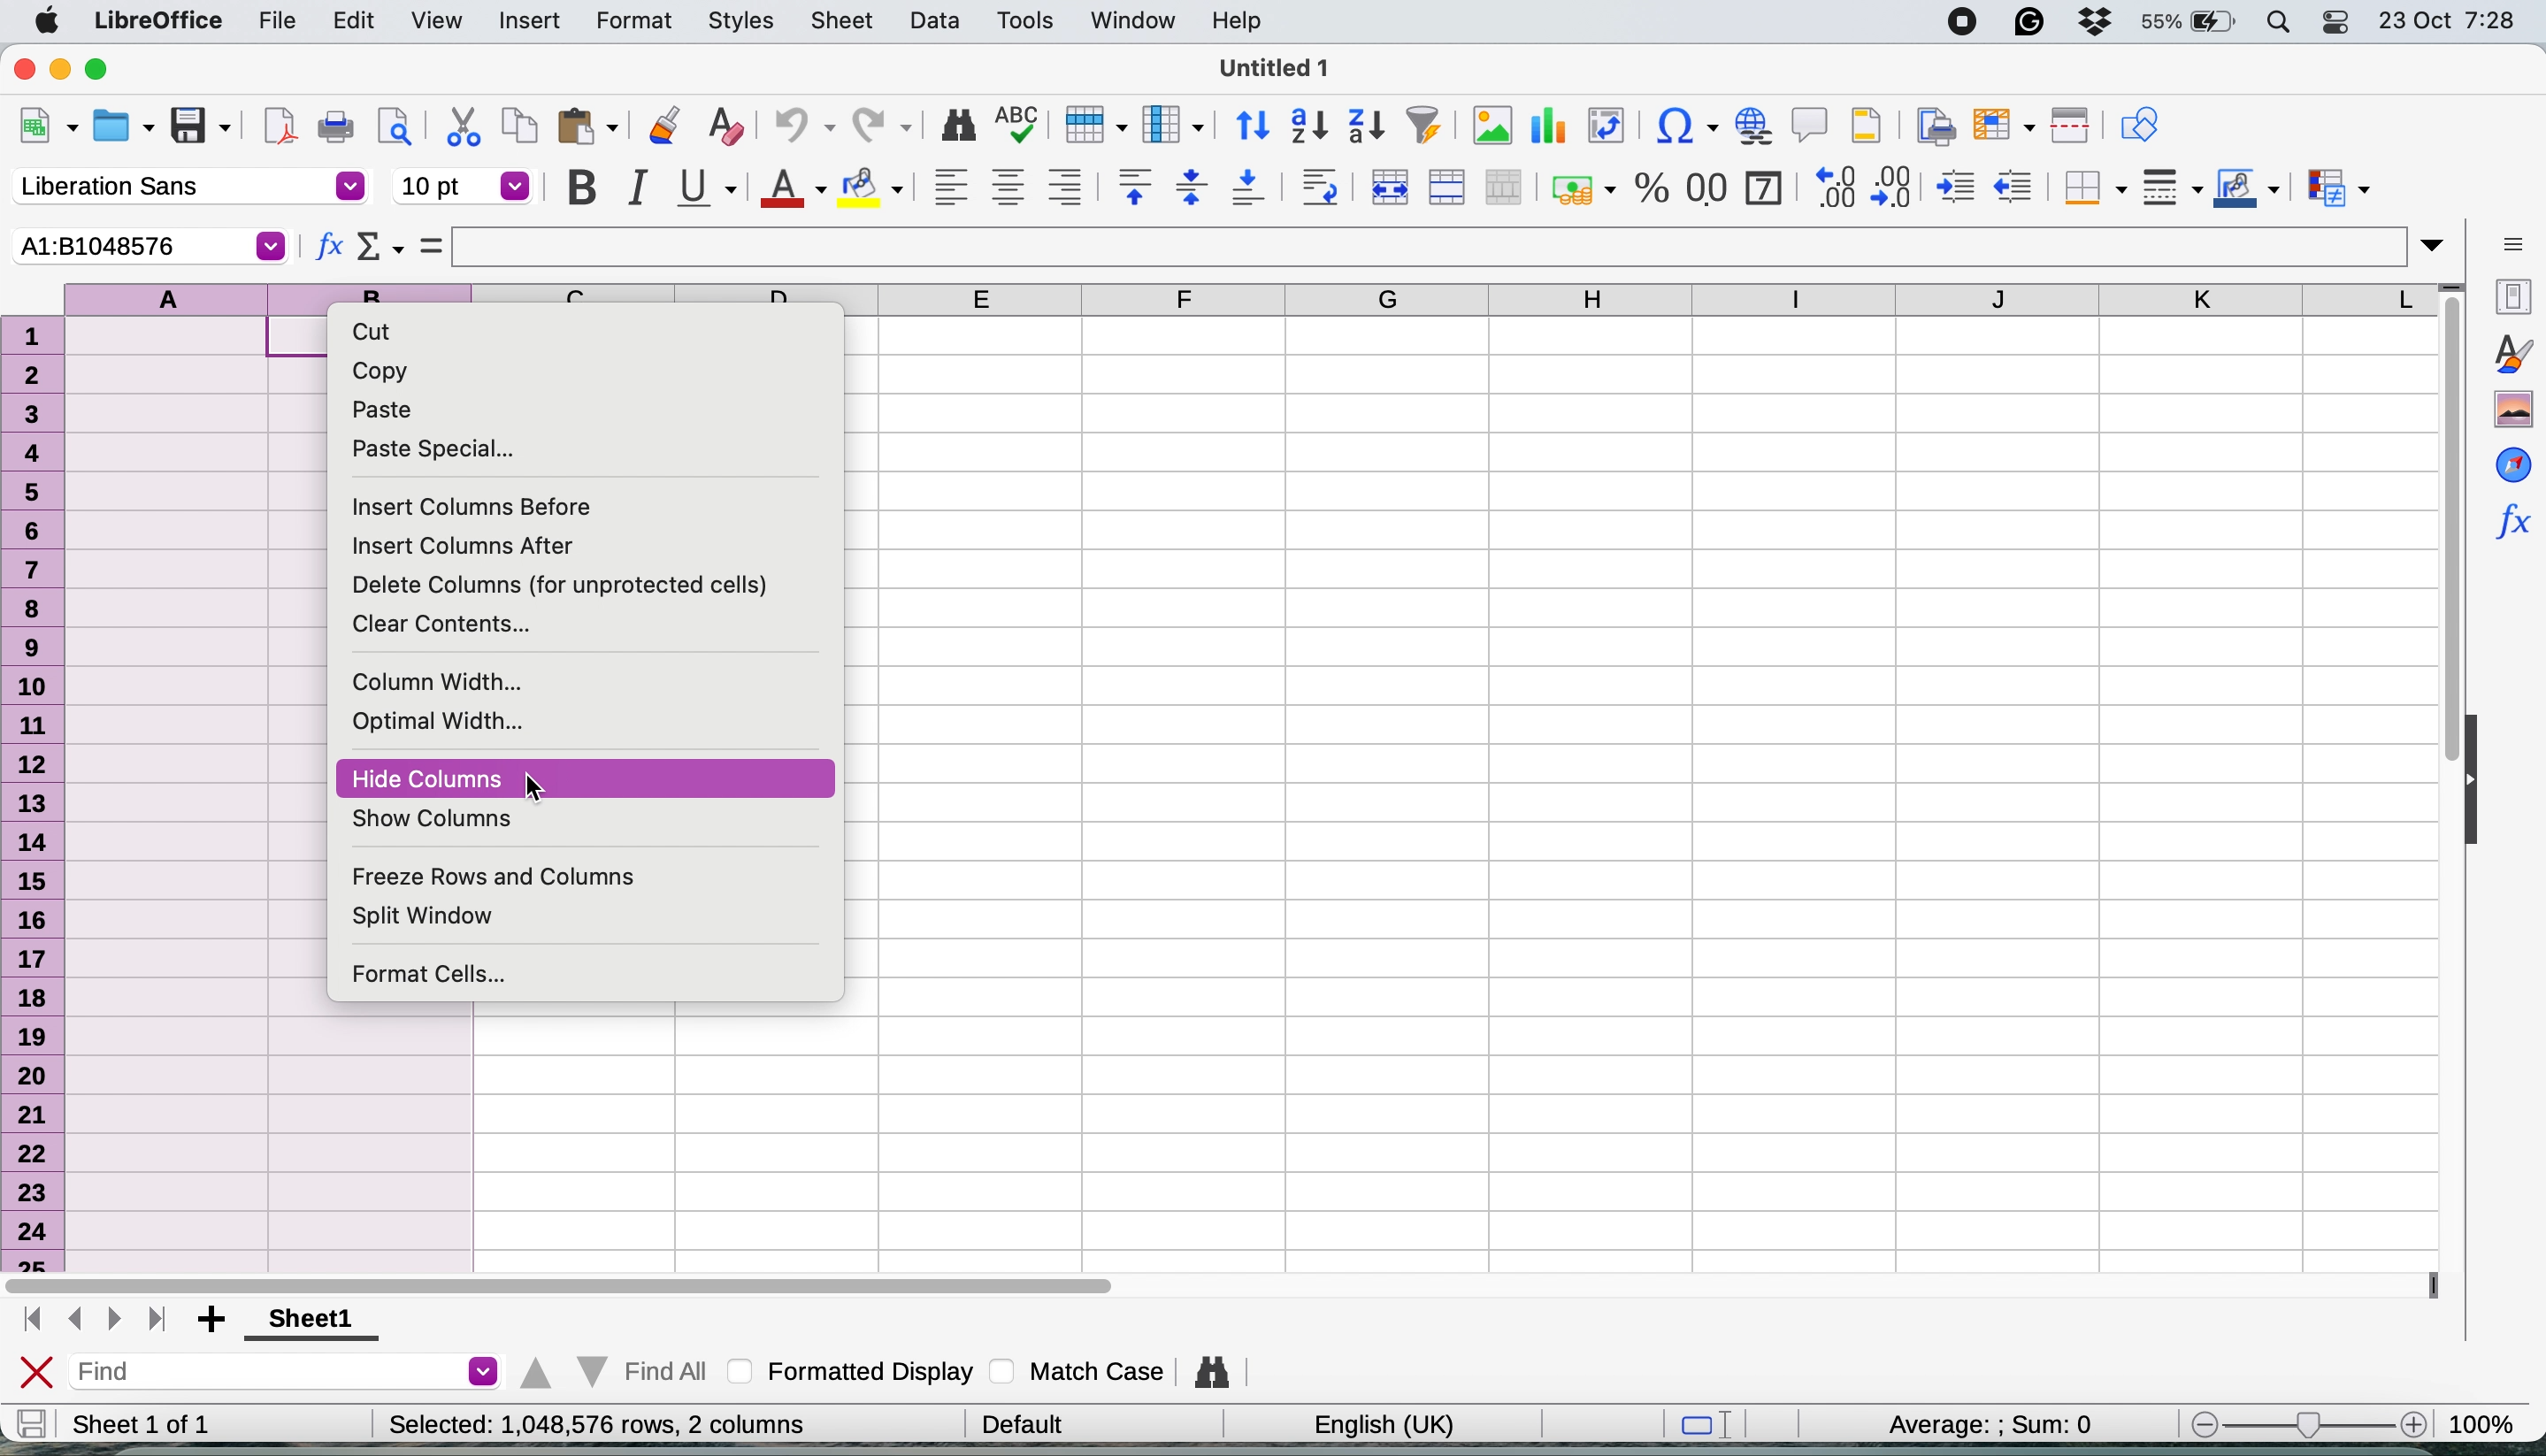 The width and height of the screenshot is (2546, 1456). I want to click on save, so click(32, 1423).